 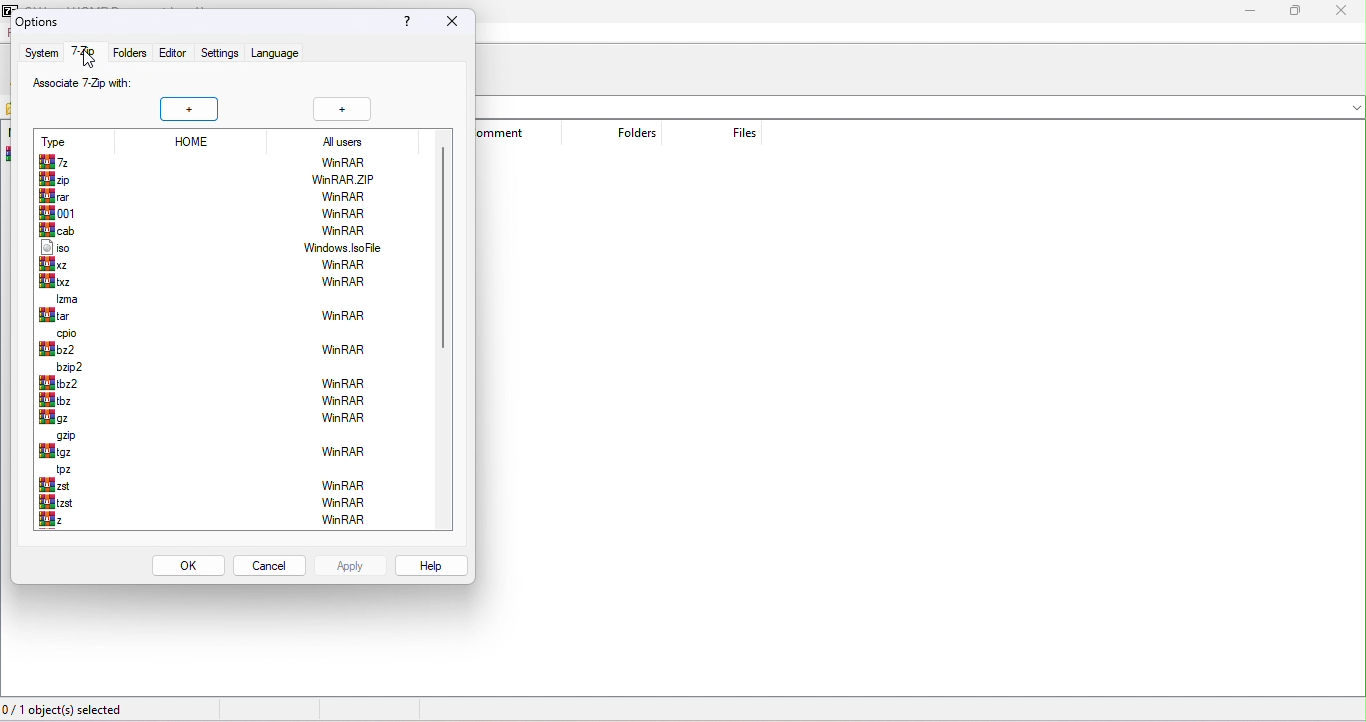 I want to click on zst, so click(x=58, y=483).